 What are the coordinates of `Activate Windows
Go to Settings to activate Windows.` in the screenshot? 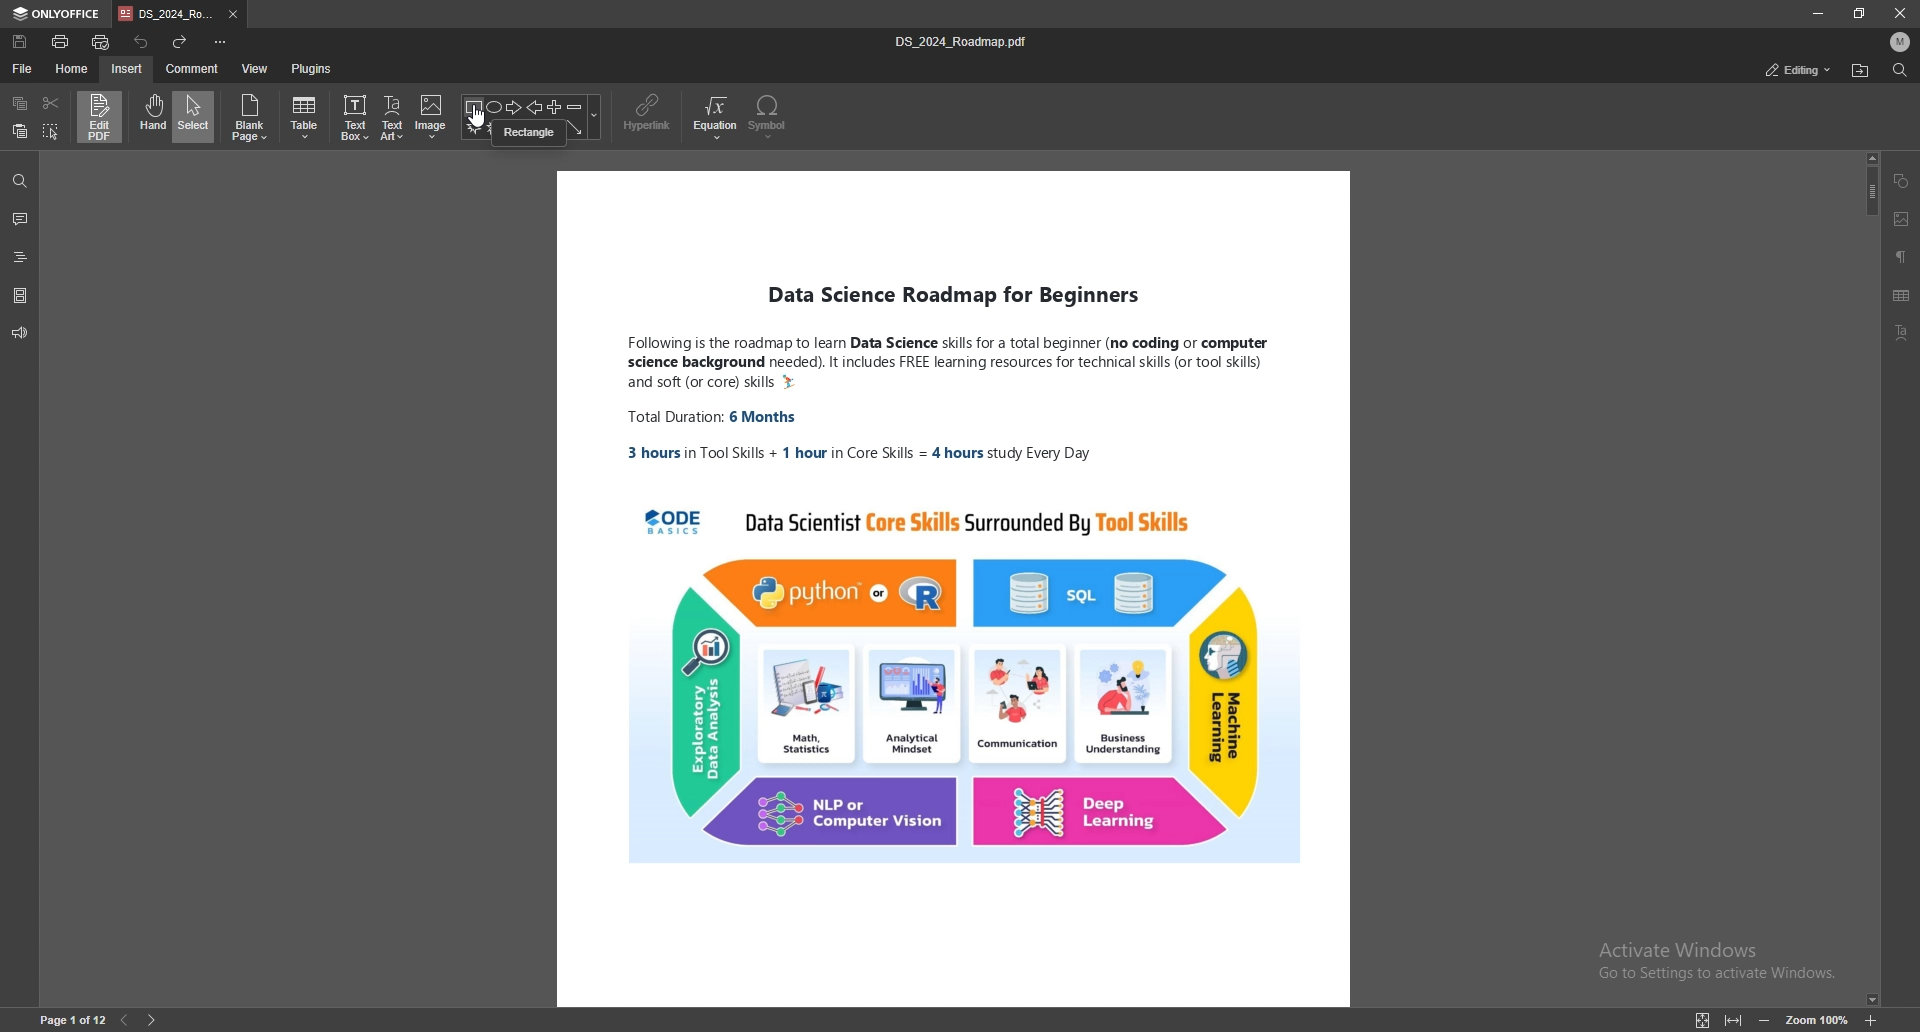 It's located at (1714, 960).